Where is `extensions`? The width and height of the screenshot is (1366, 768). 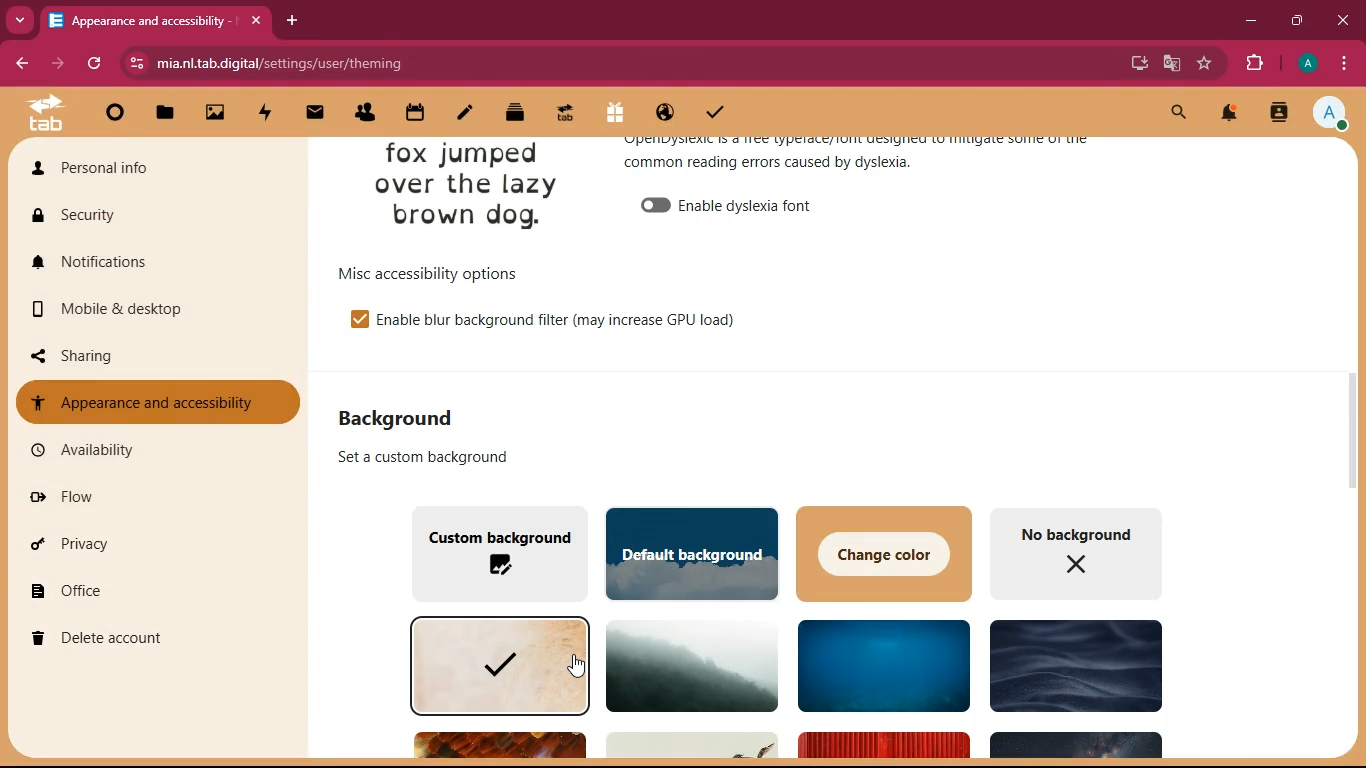 extensions is located at coordinates (1253, 64).